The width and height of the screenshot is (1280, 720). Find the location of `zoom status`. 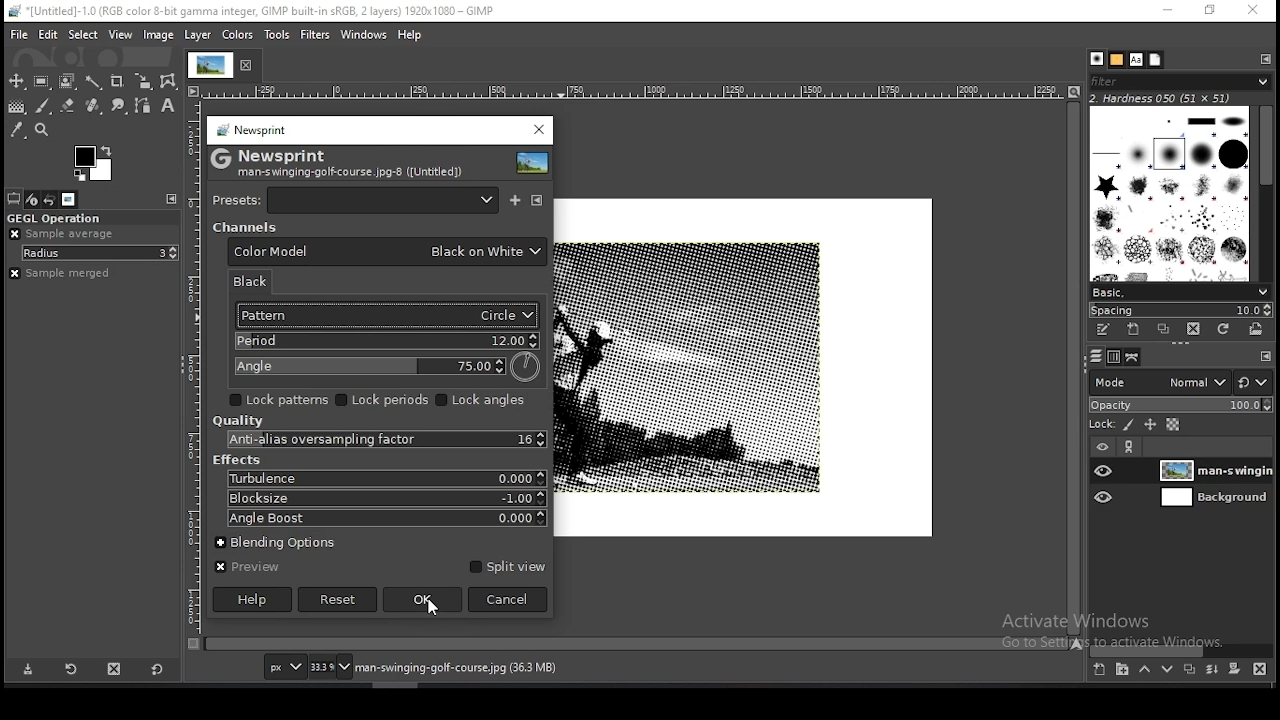

zoom status is located at coordinates (329, 666).